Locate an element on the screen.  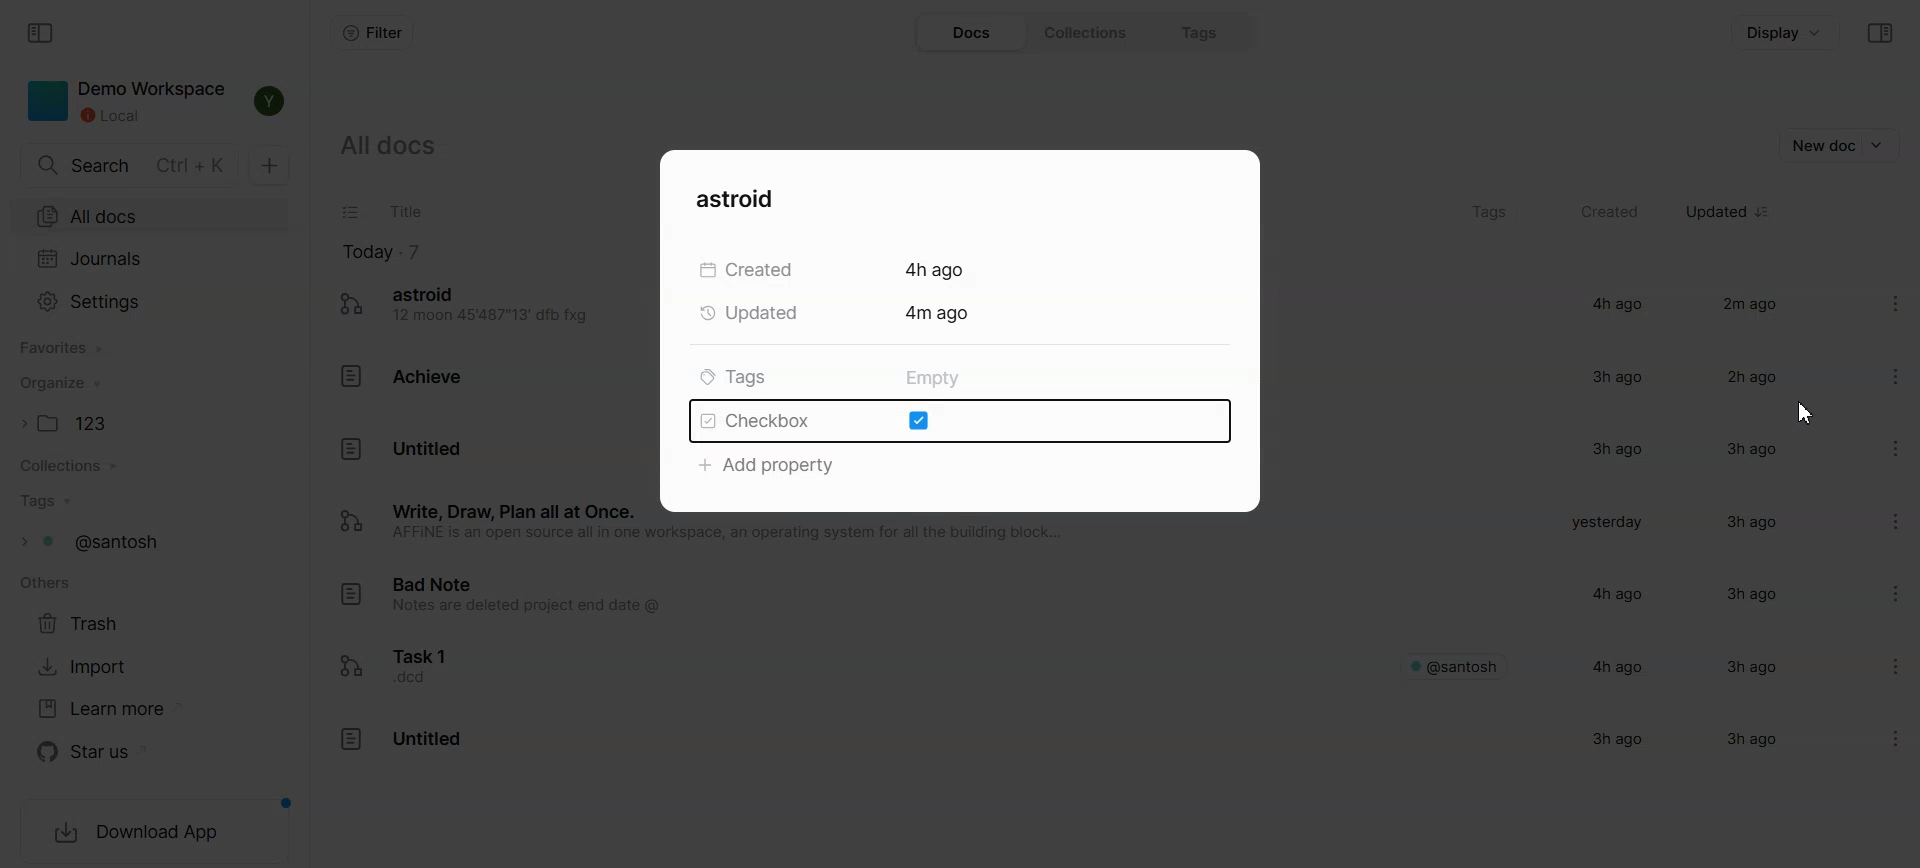
cursor is located at coordinates (1812, 414).